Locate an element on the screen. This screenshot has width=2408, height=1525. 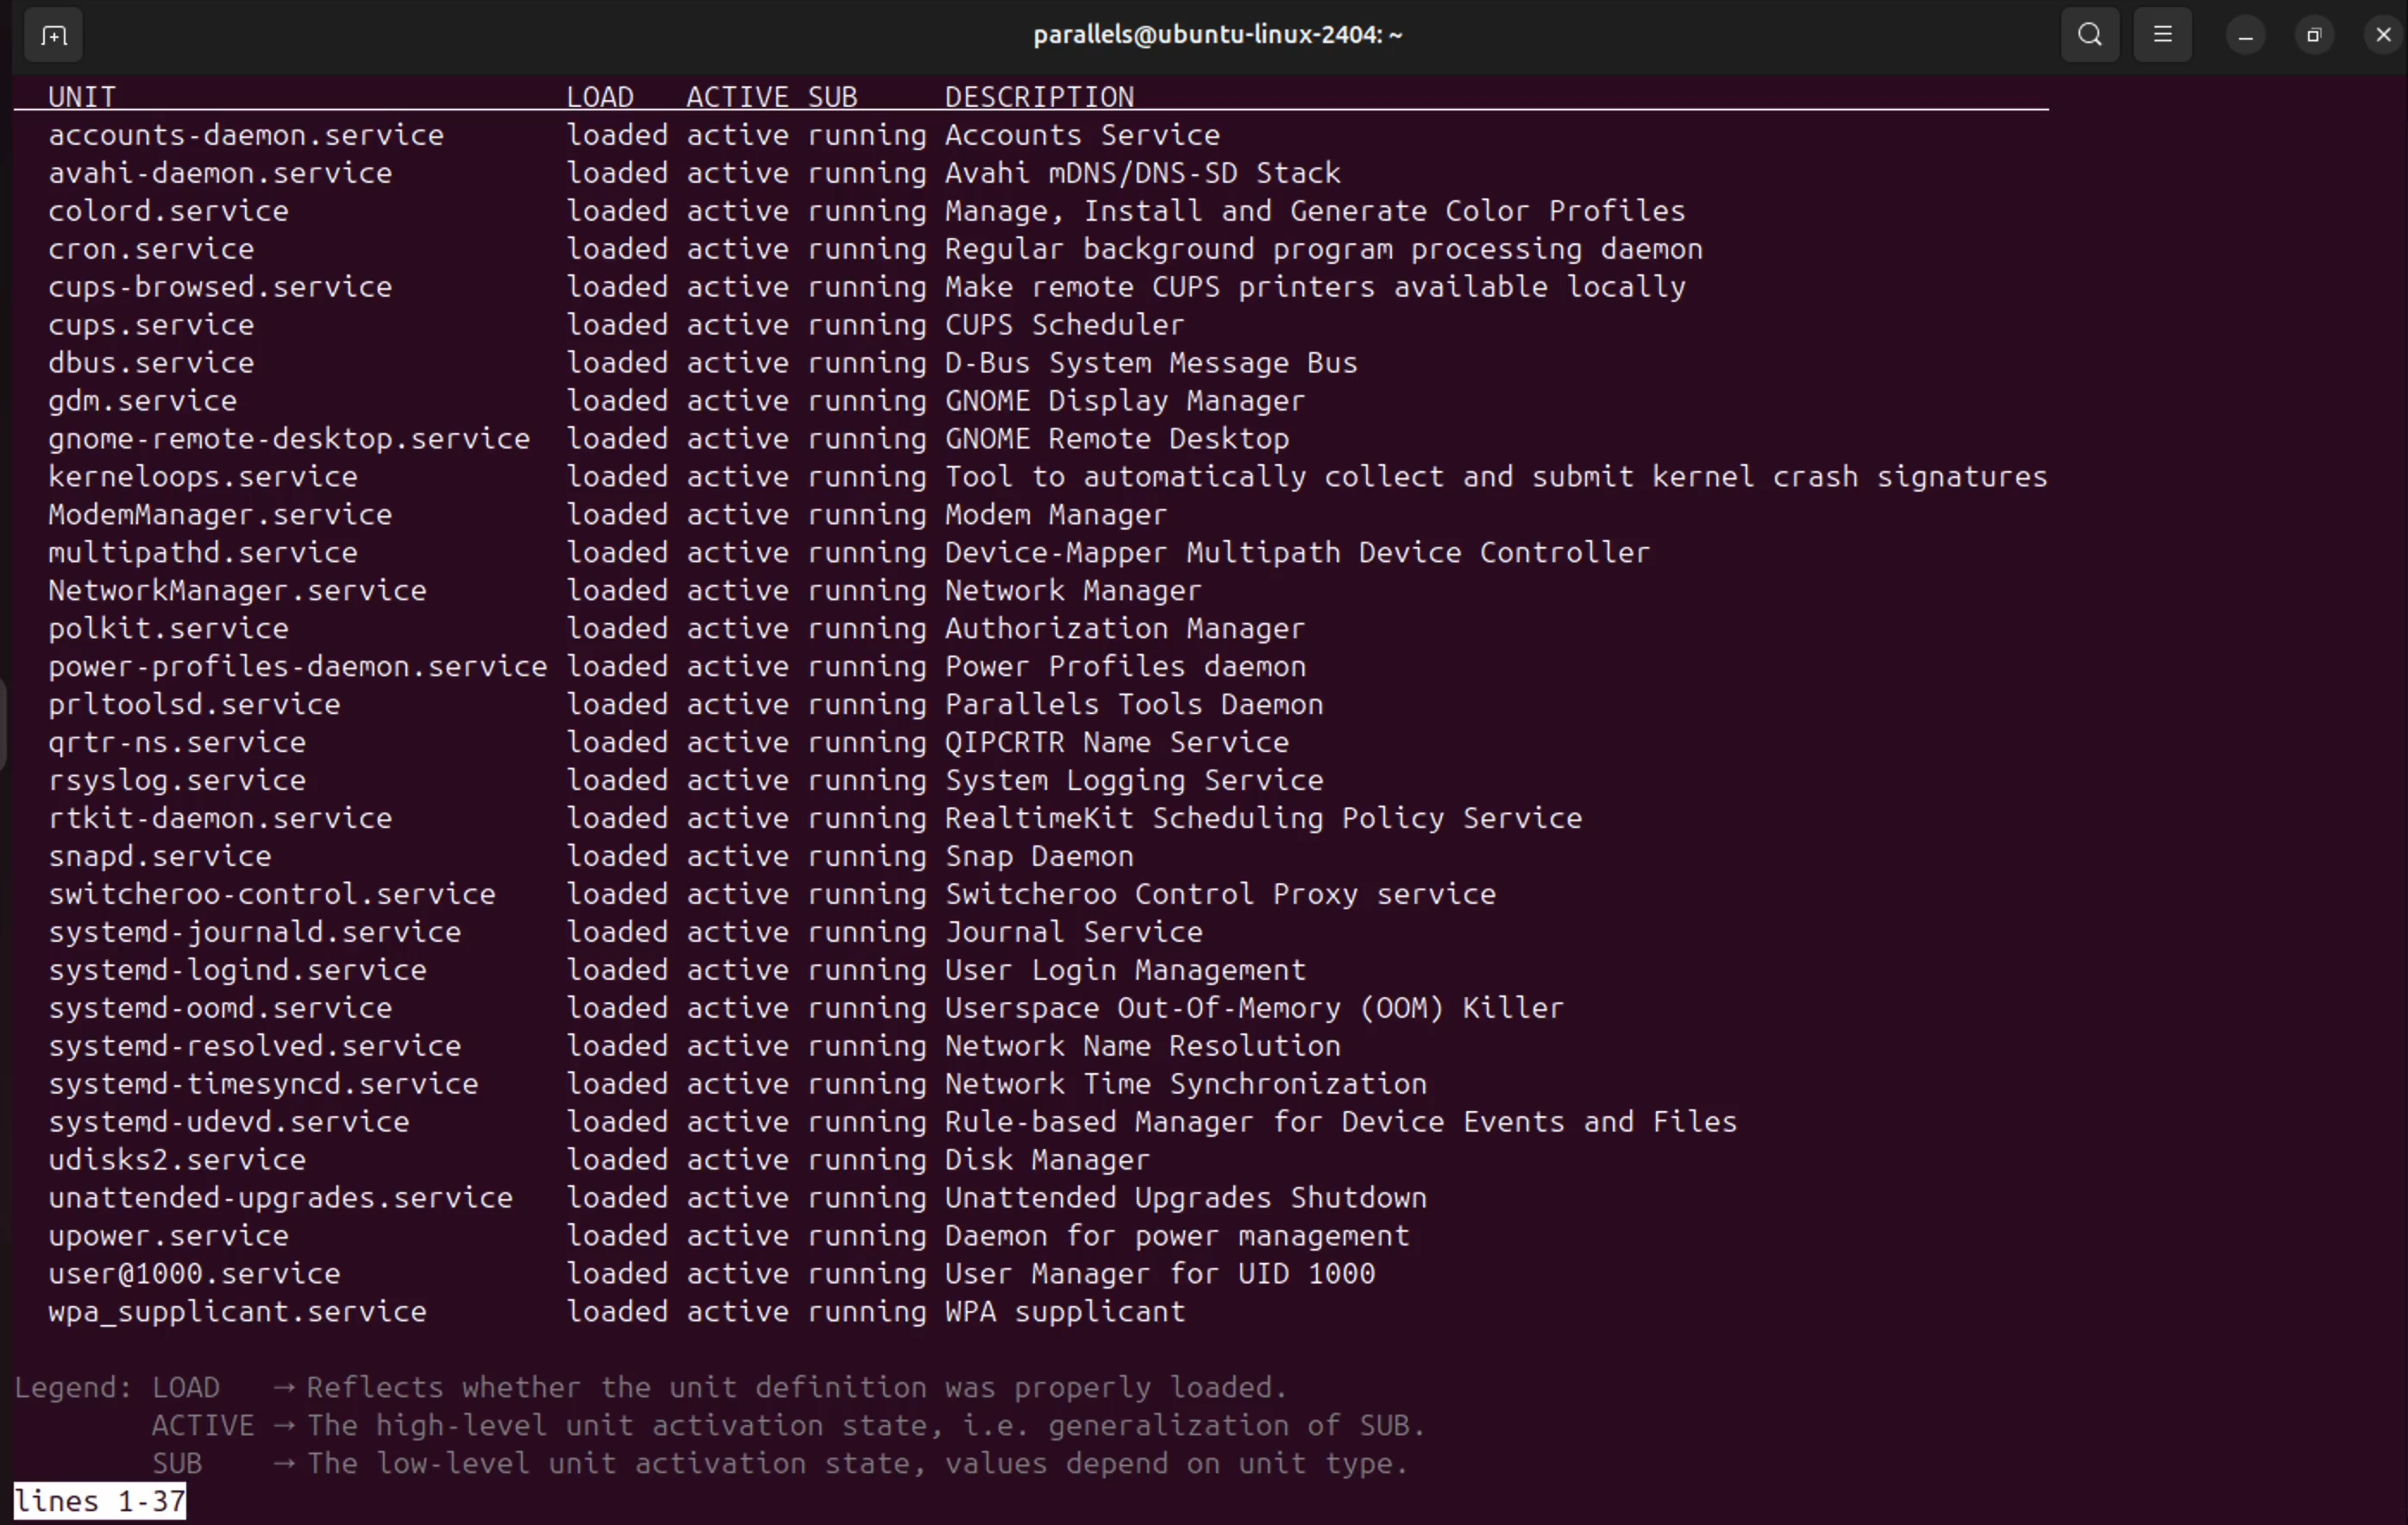
active running network line synchronisation is located at coordinates (1086, 1089).